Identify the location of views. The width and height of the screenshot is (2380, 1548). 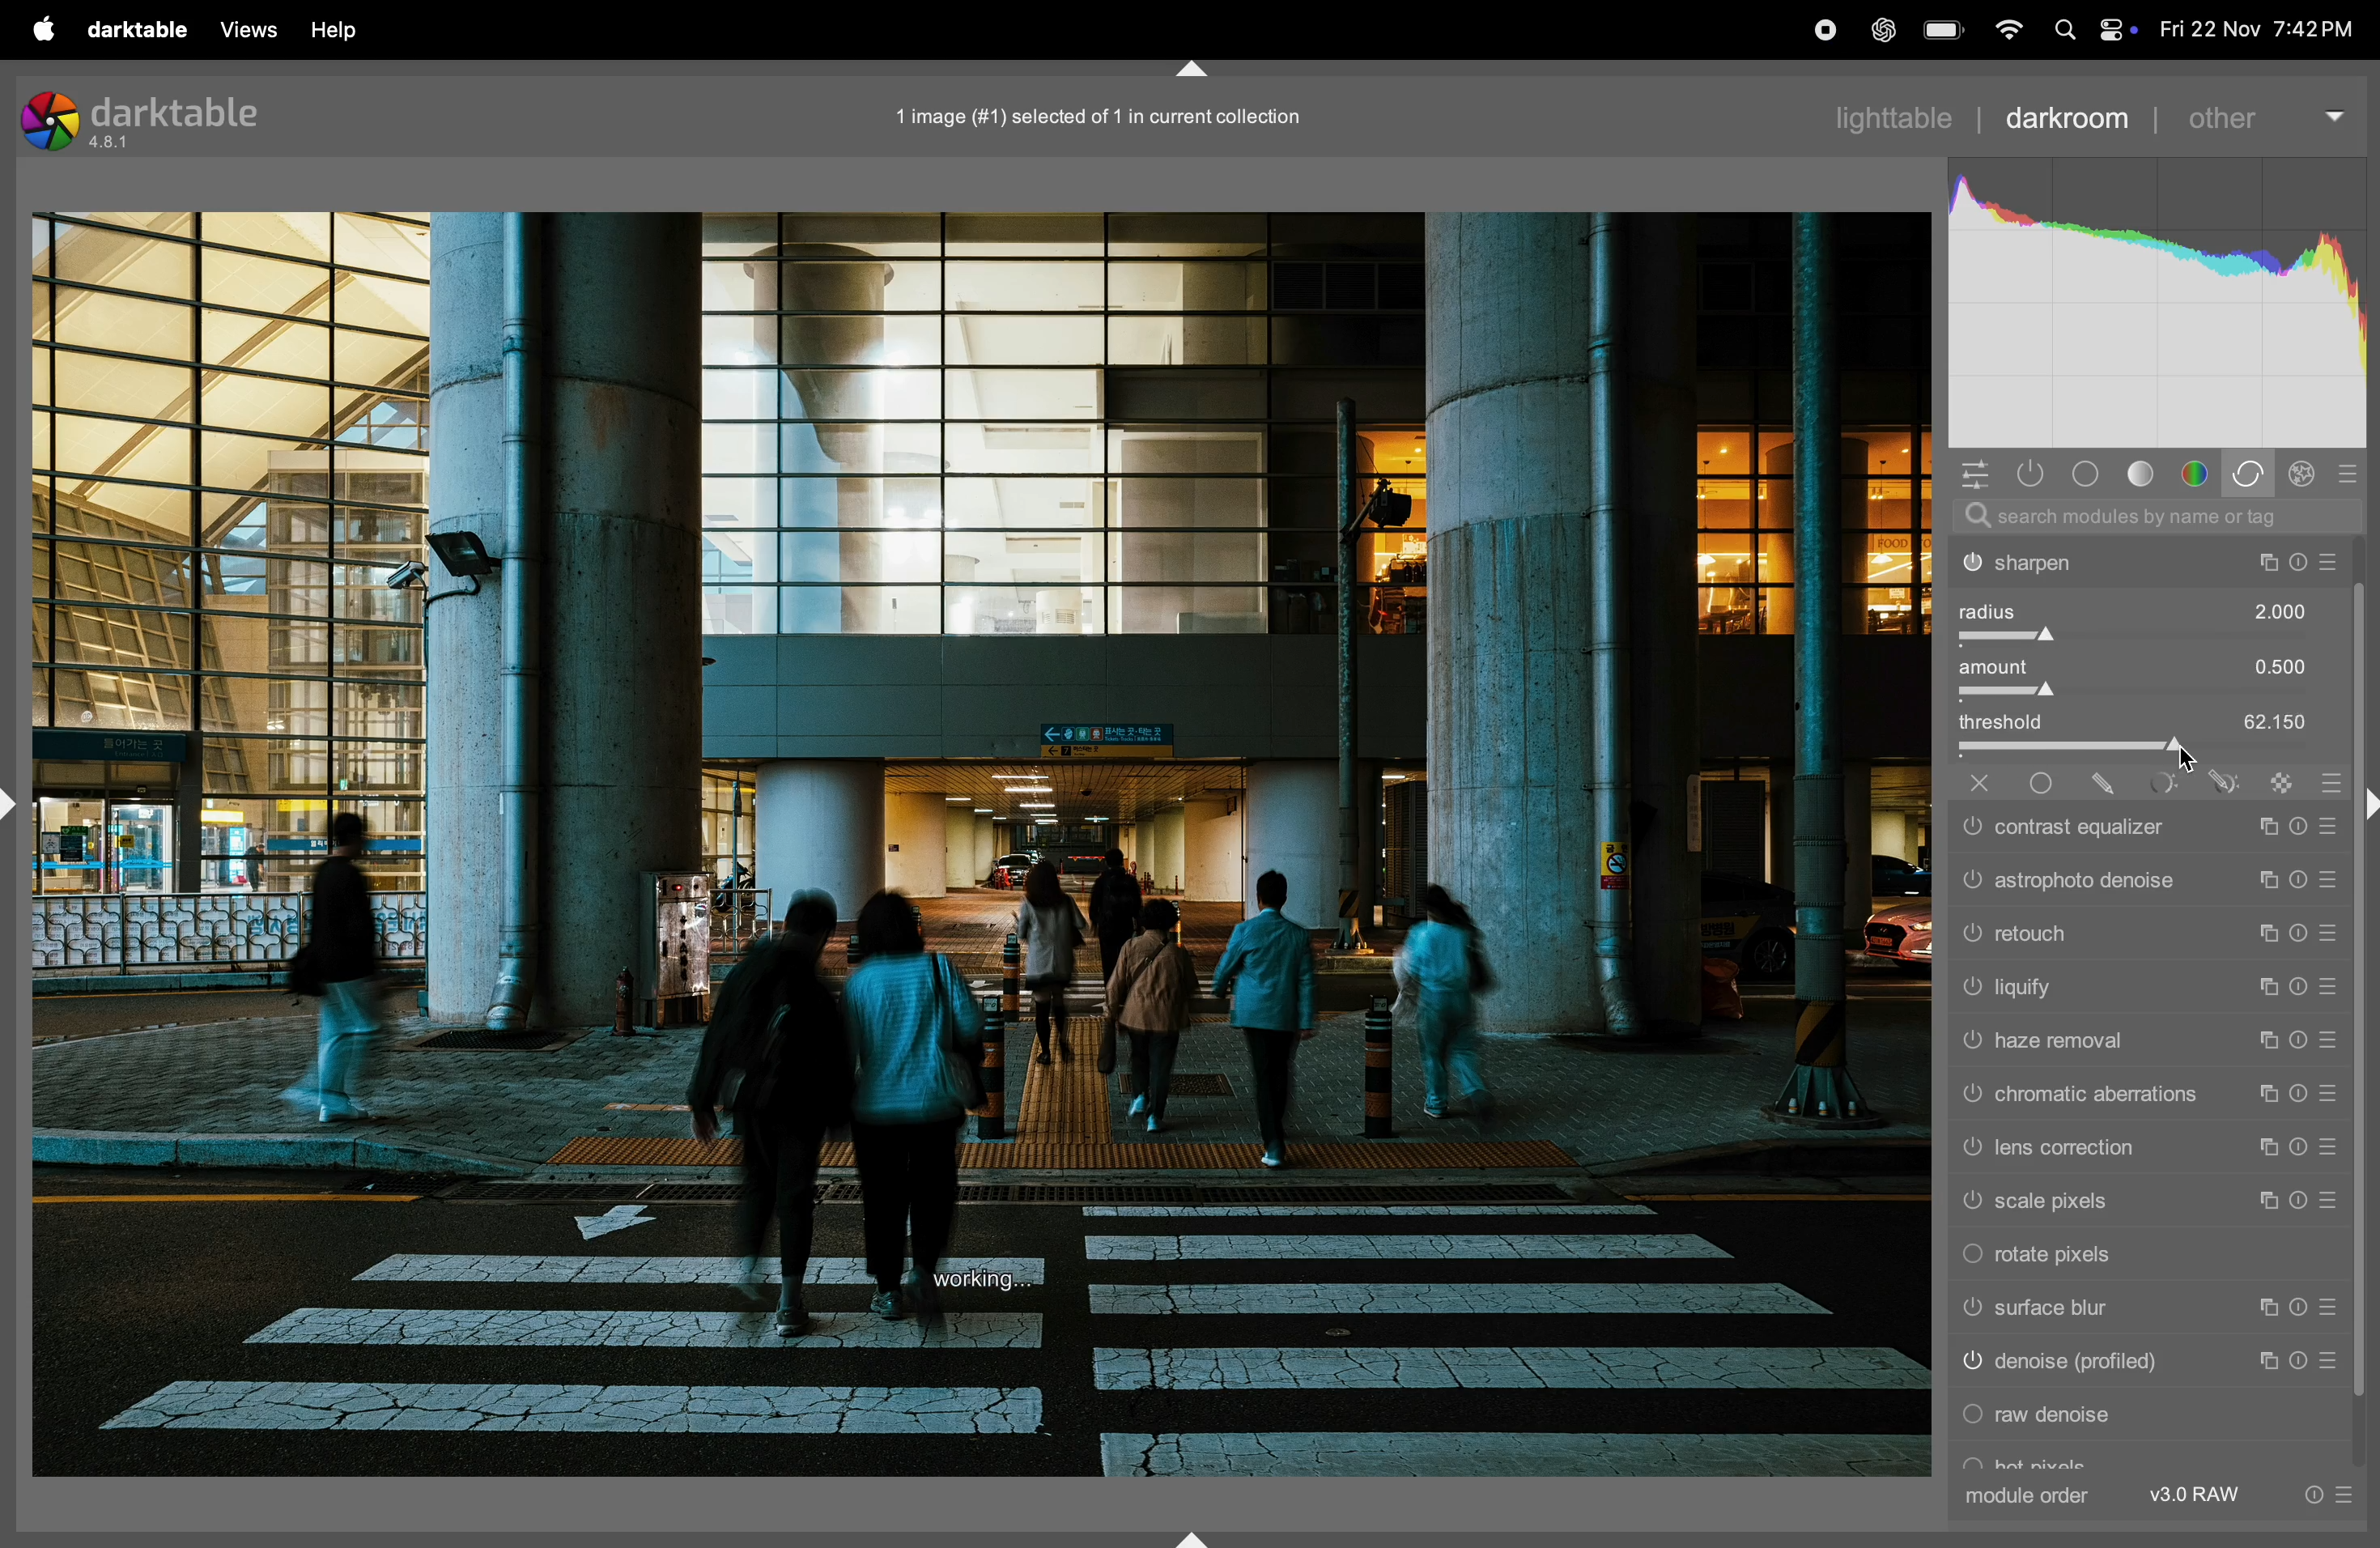
(250, 29).